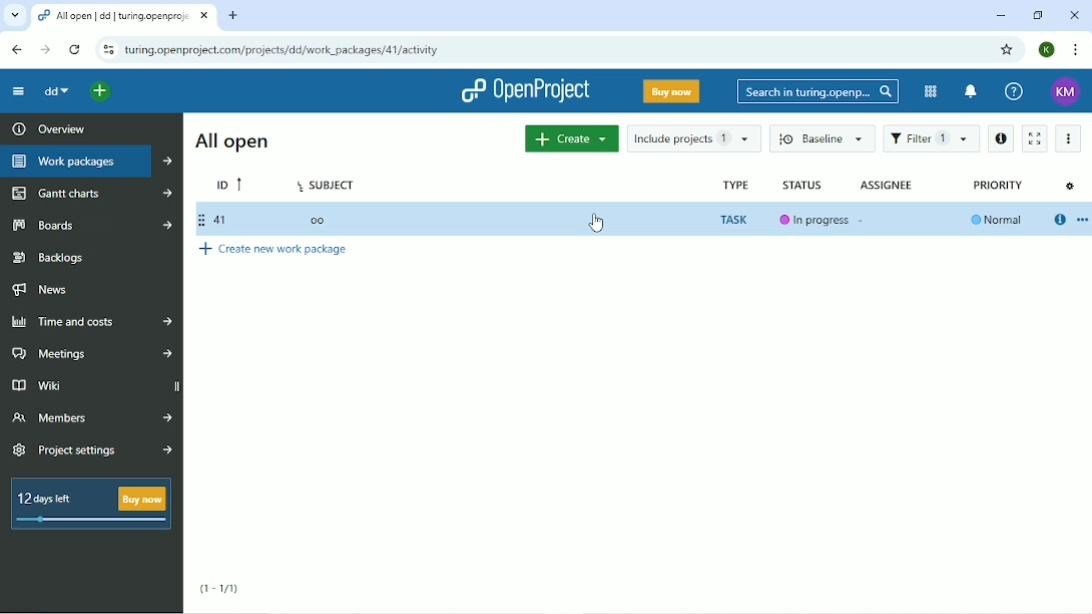 The image size is (1092, 614). I want to click on Modules, so click(931, 92).